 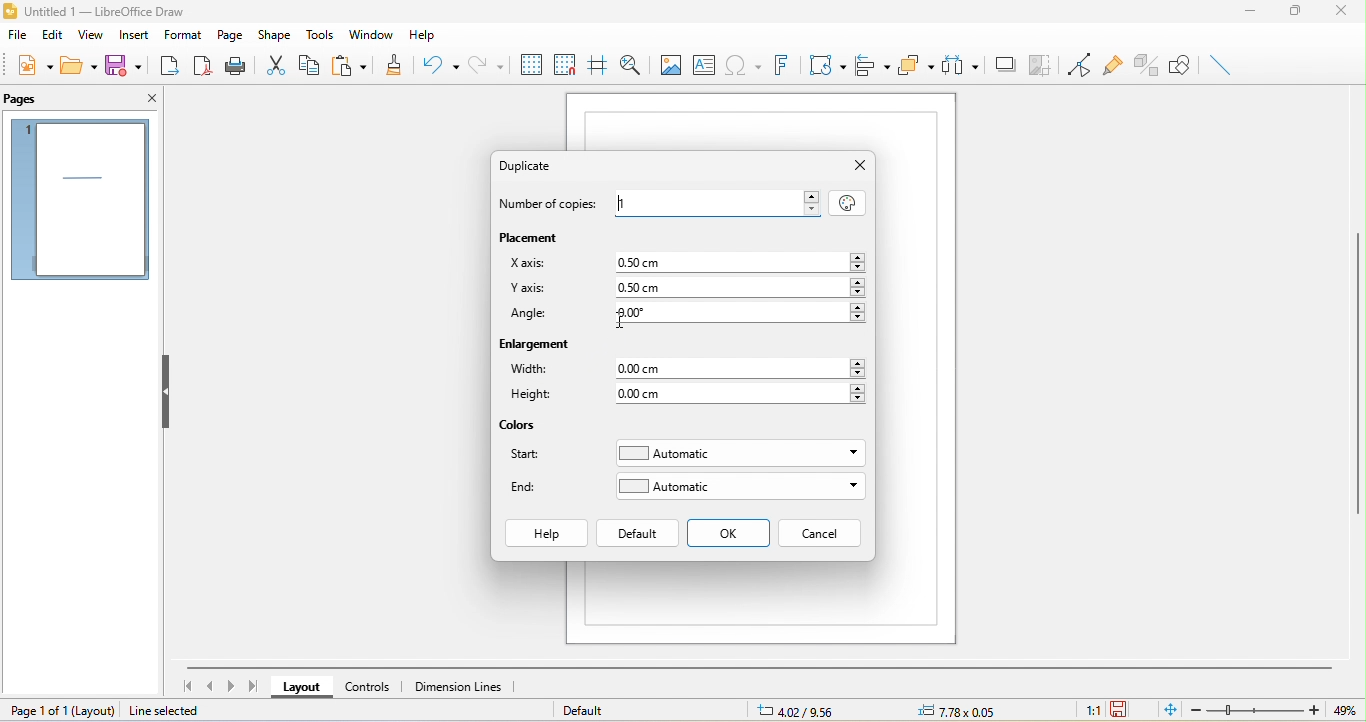 What do you see at coordinates (1146, 65) in the screenshot?
I see `toggle extrusion` at bounding box center [1146, 65].